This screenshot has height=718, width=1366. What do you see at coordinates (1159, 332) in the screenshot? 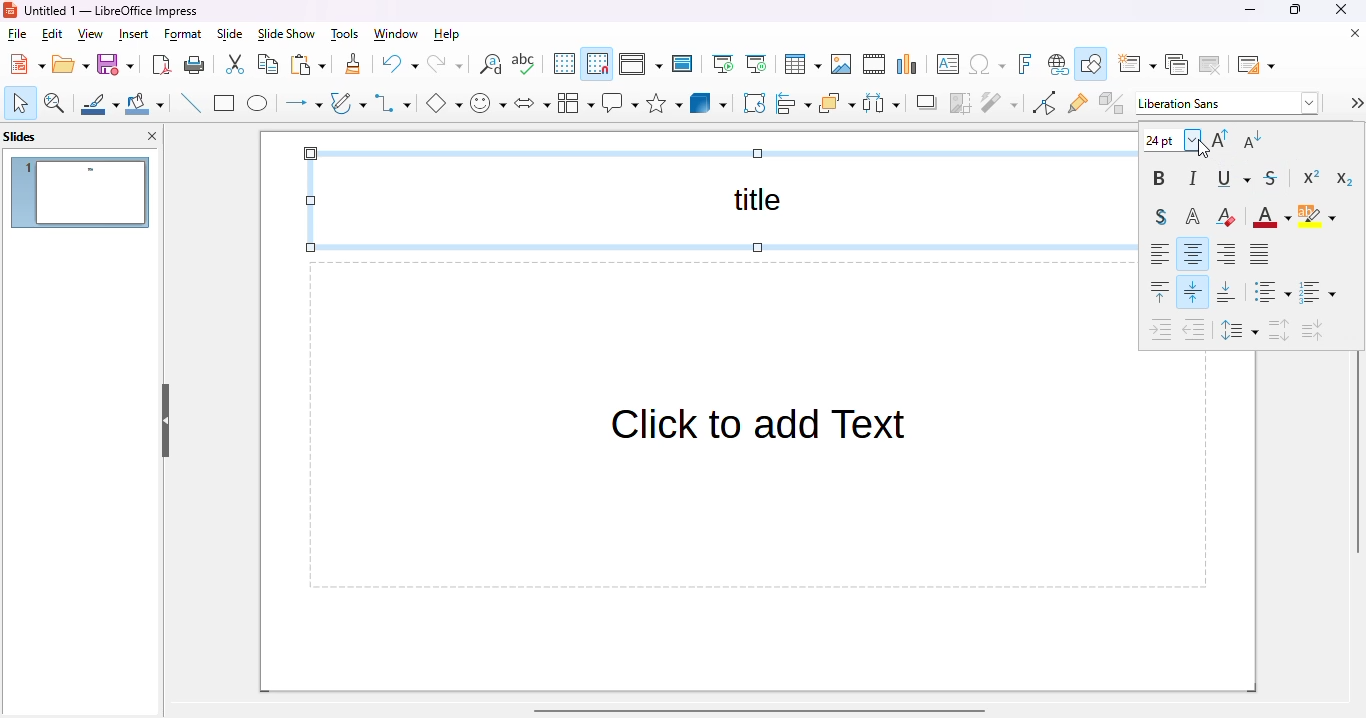
I see `increase indent` at bounding box center [1159, 332].